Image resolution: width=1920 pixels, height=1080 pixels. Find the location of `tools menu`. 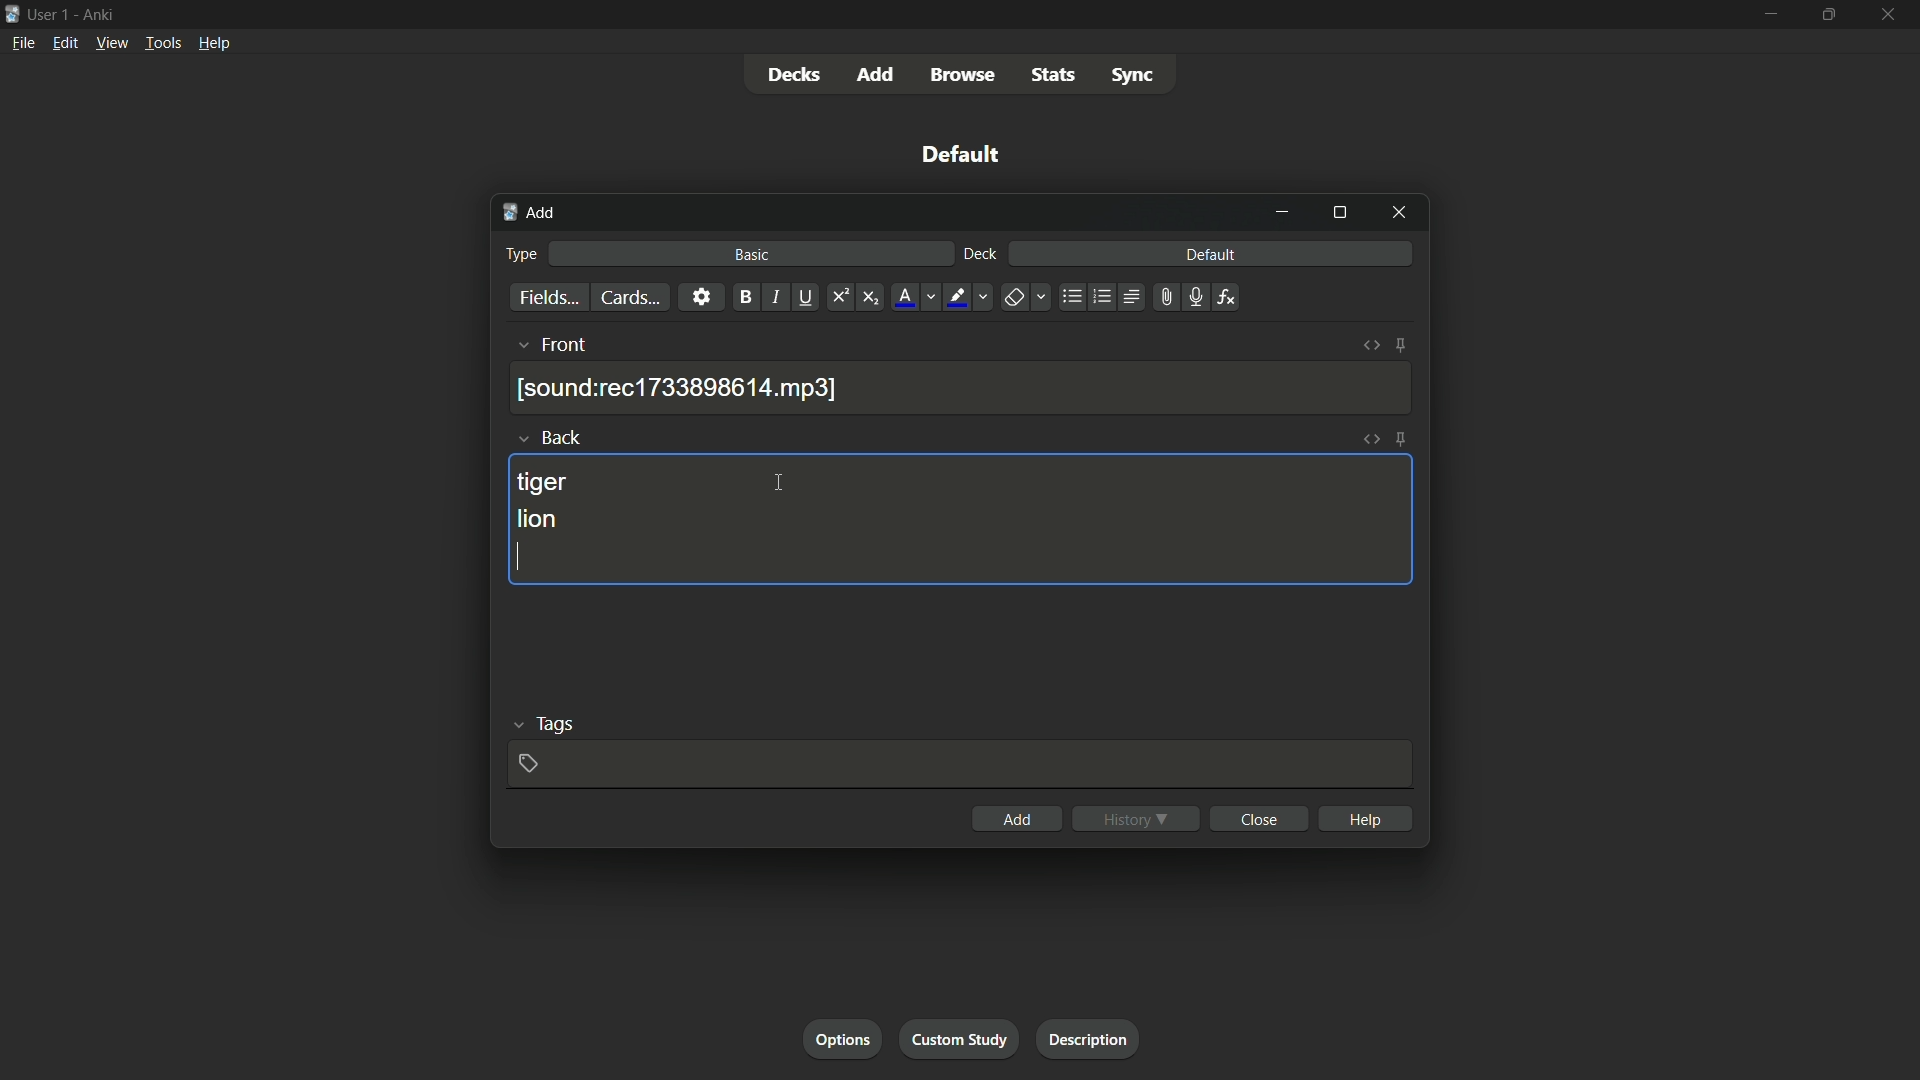

tools menu is located at coordinates (163, 44).